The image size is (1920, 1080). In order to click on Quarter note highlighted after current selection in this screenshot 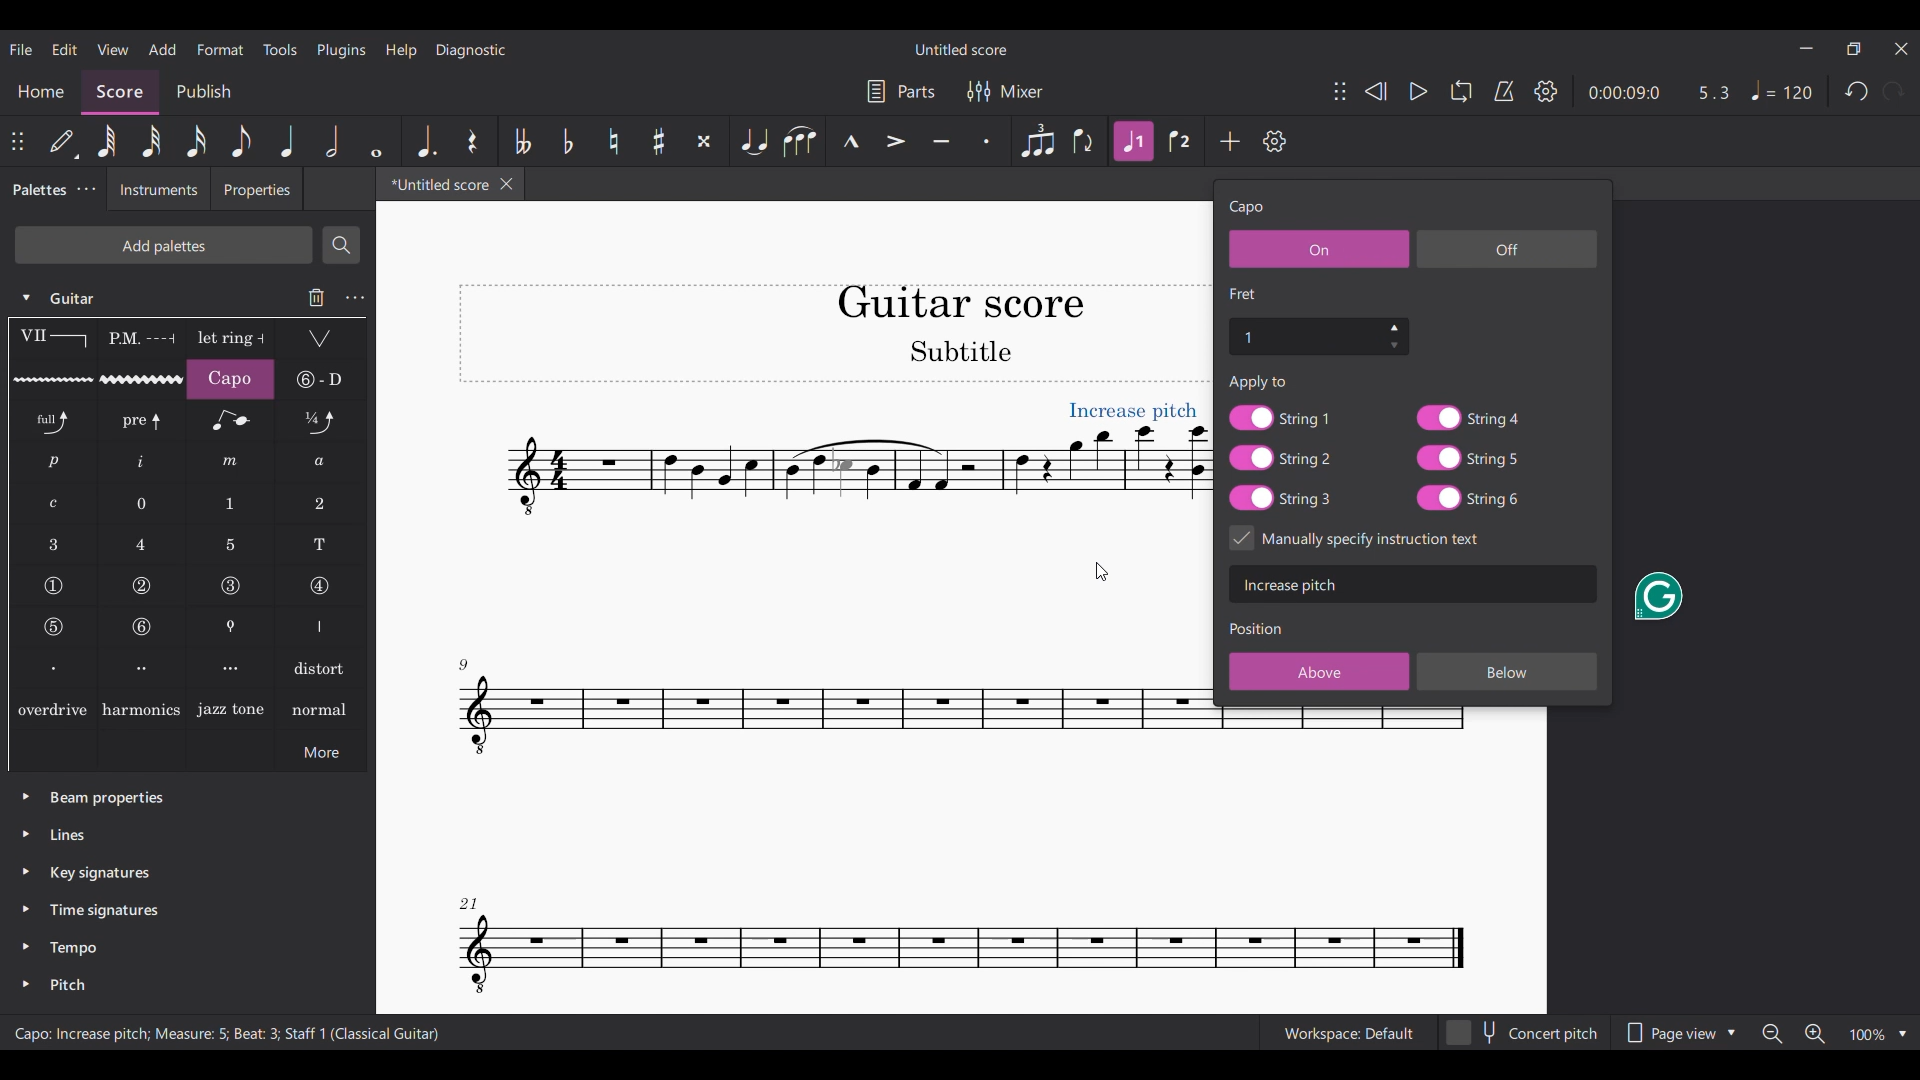, I will do `click(285, 140)`.